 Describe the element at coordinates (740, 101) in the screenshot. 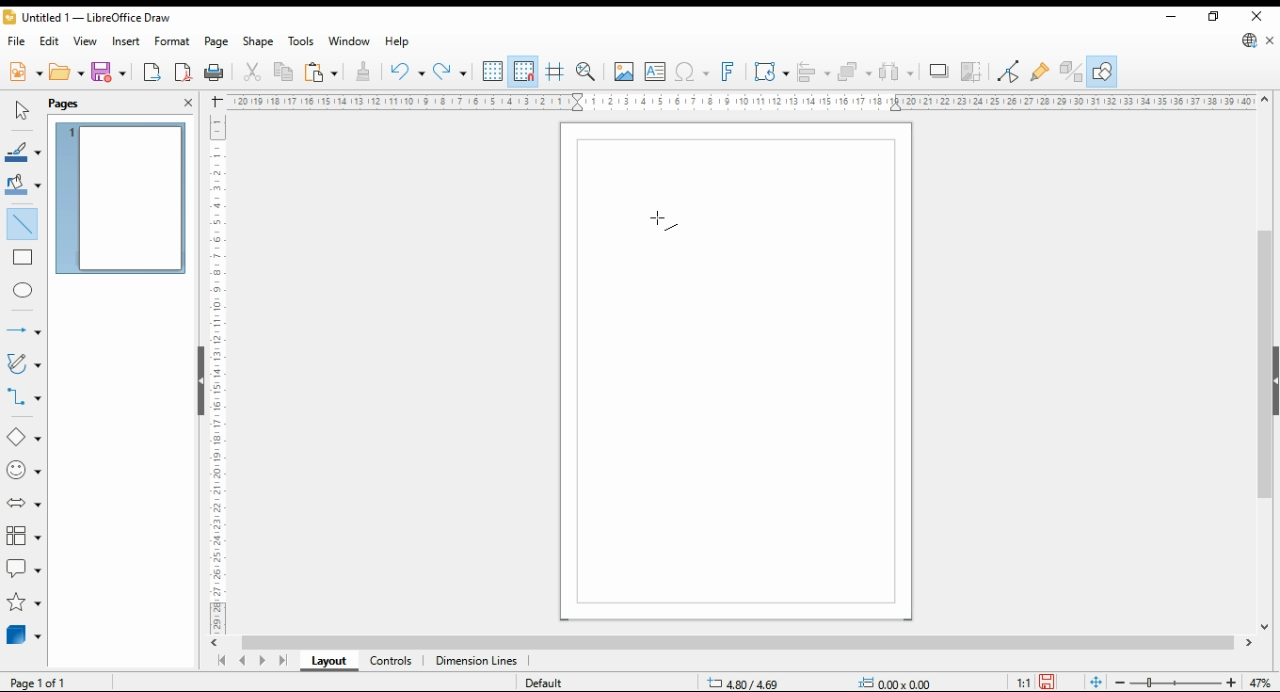

I see `horizontall scale` at that location.